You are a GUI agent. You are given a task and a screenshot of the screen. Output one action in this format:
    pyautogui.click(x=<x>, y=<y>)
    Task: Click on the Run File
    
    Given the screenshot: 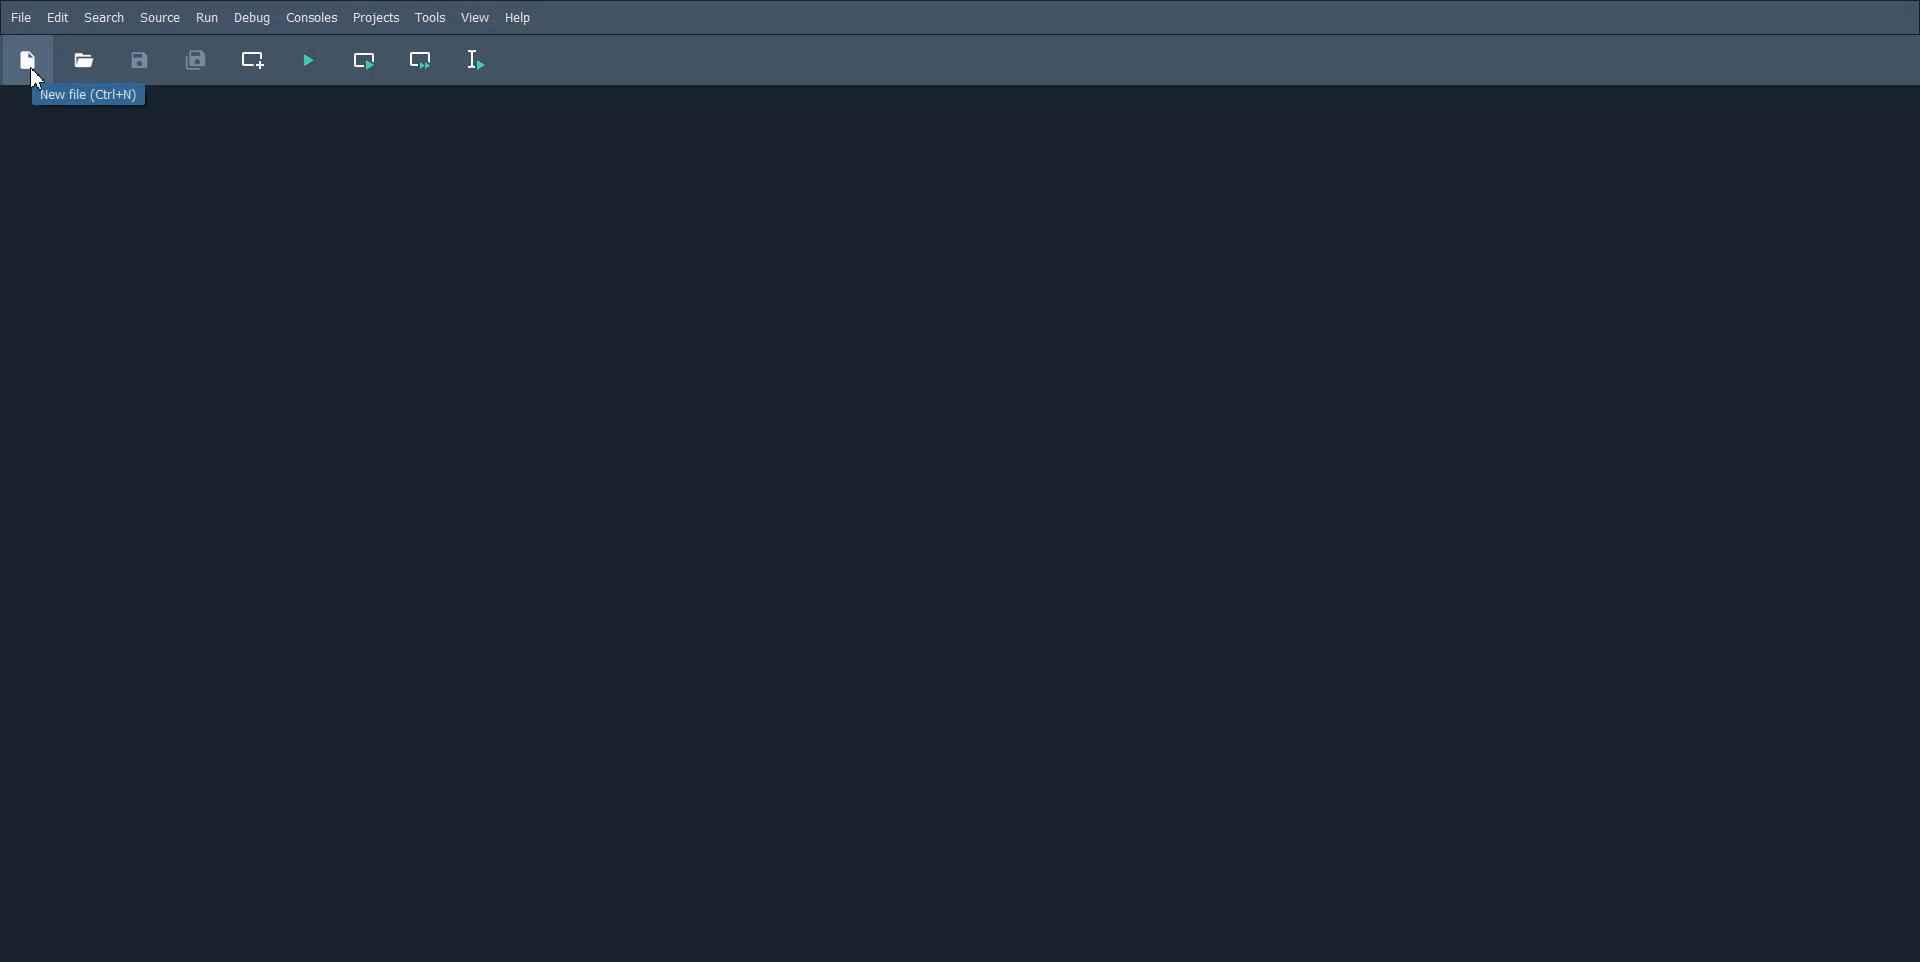 What is the action you would take?
    pyautogui.click(x=308, y=60)
    